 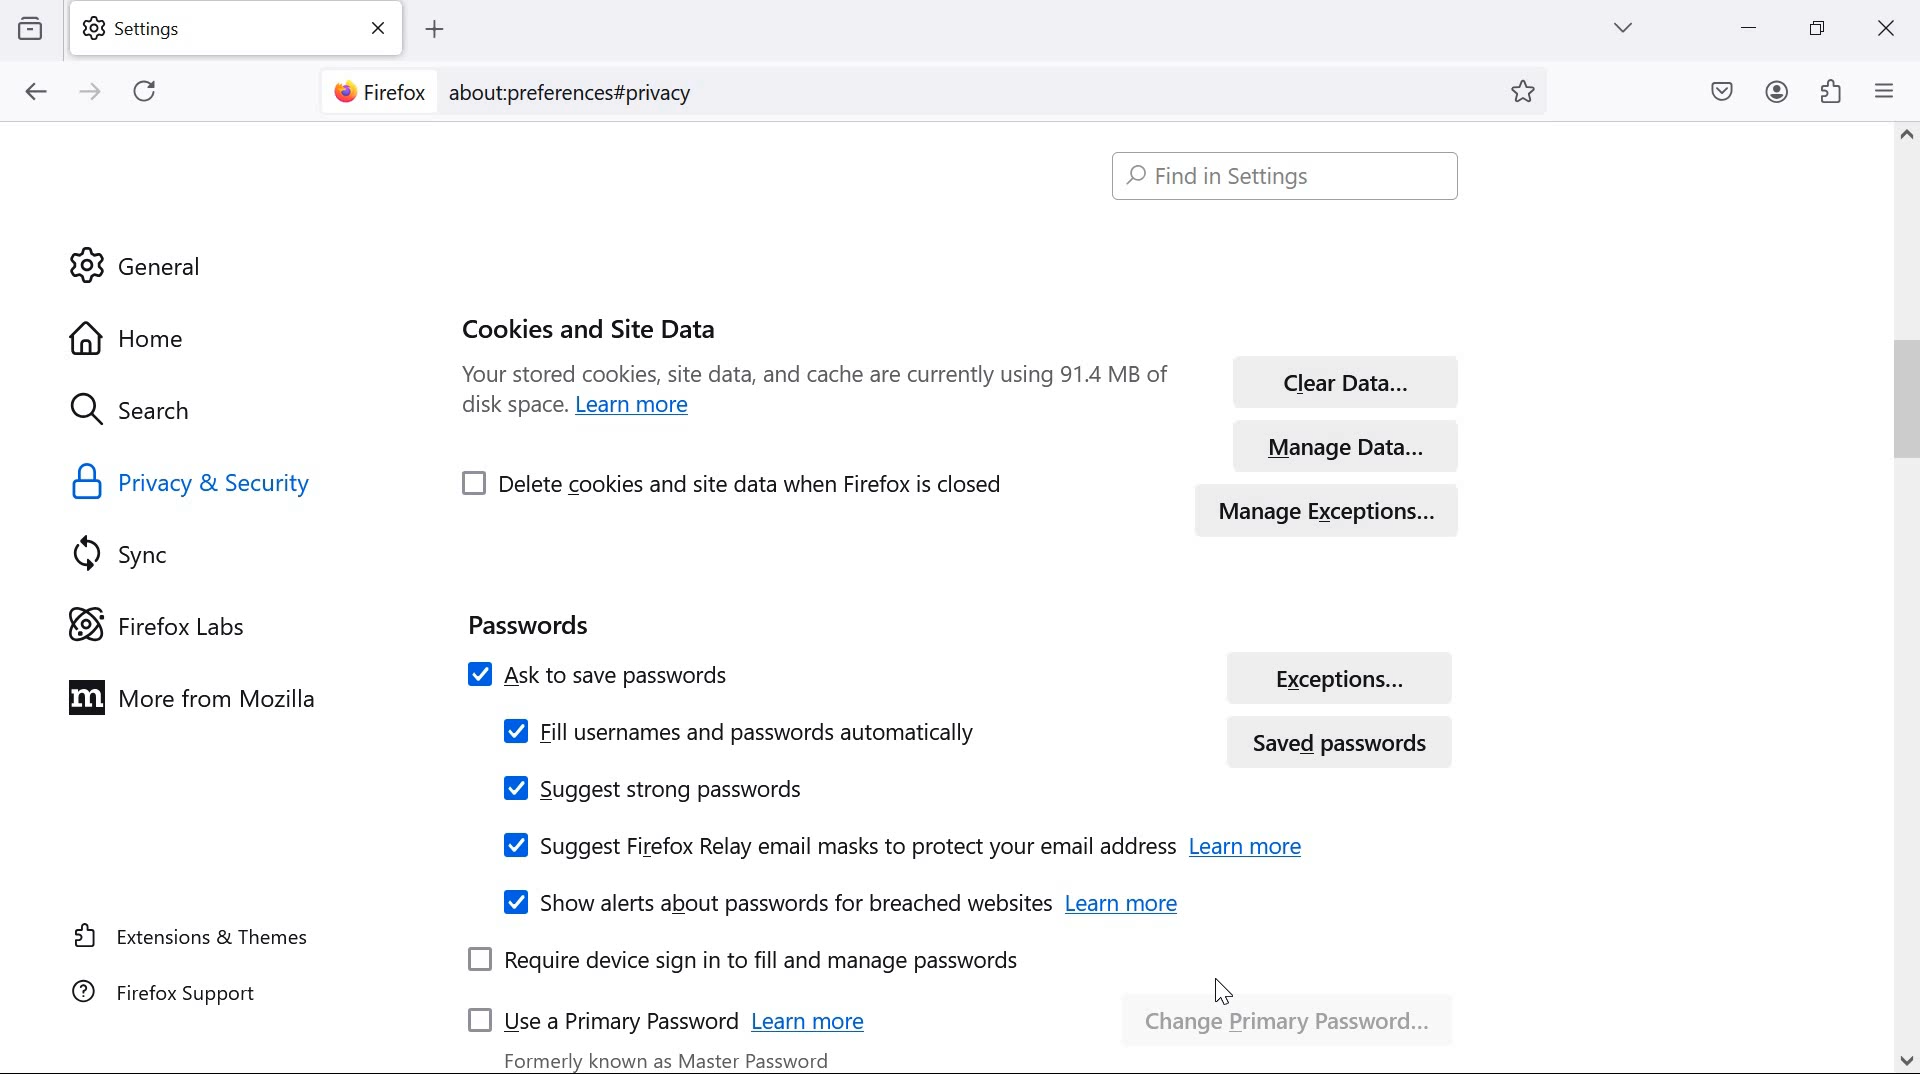 I want to click on Suggest Firefox Relay email masks to protect your email address Learn more, so click(x=898, y=846).